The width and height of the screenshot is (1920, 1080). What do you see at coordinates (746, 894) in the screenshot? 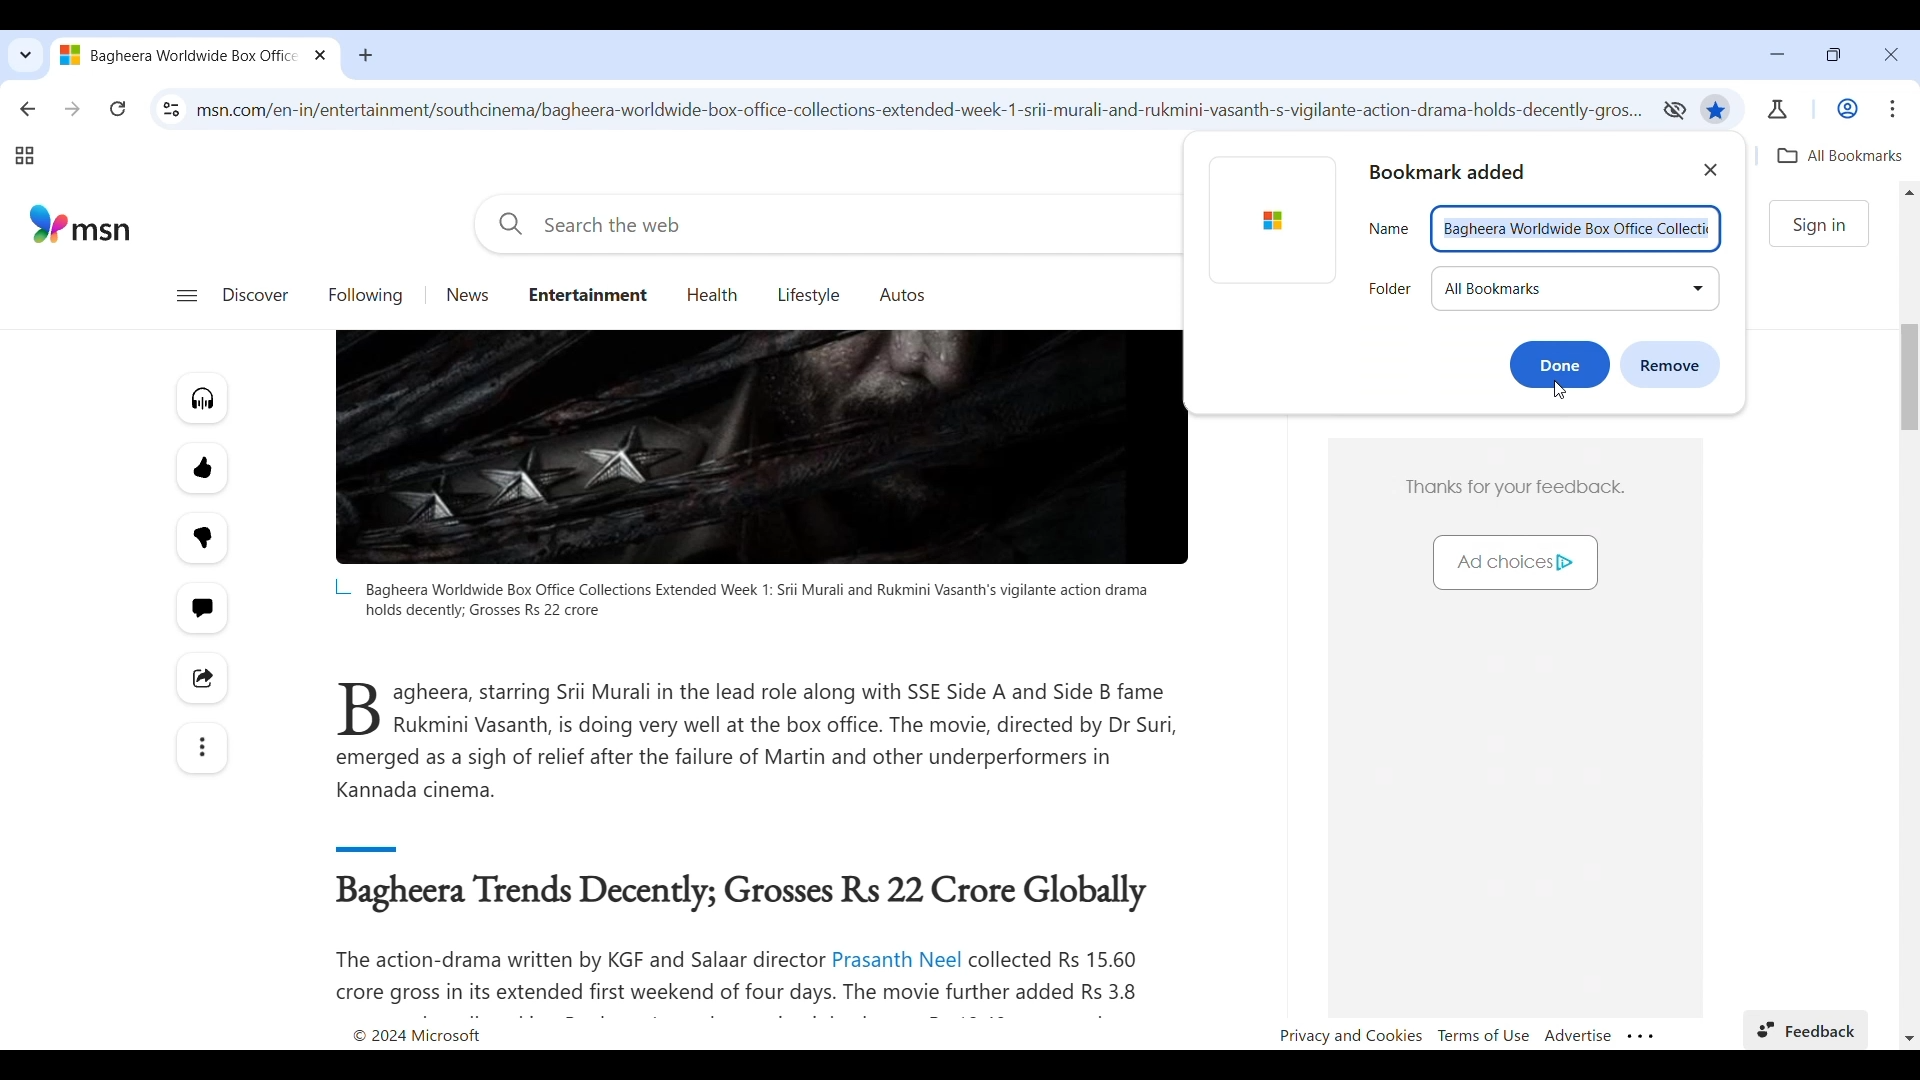
I see `Article sub-title` at bounding box center [746, 894].